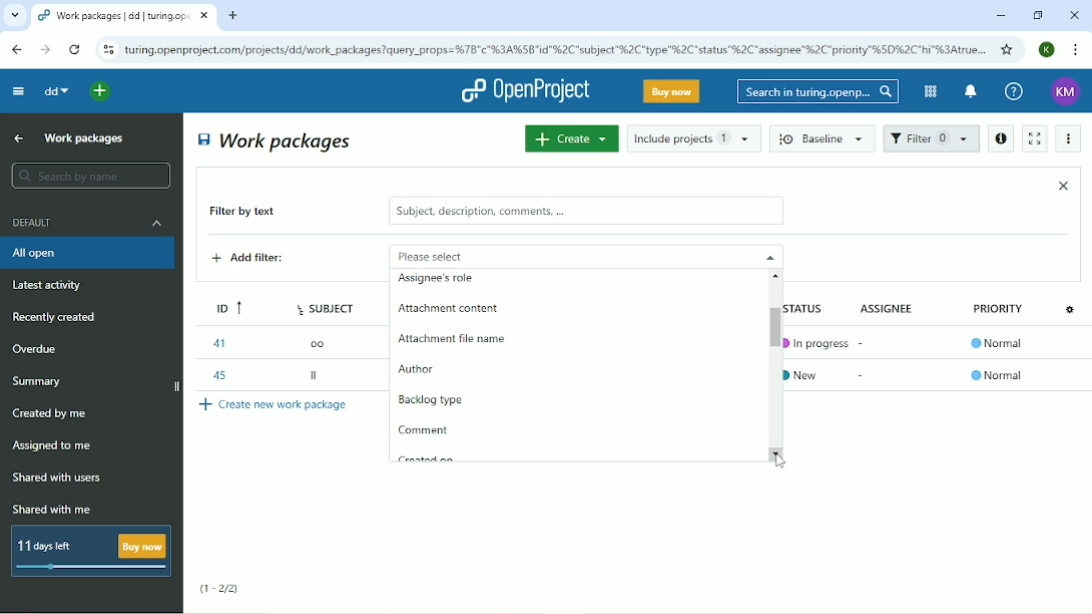 The image size is (1092, 614). I want to click on Vertical scrollbar, so click(768, 324).